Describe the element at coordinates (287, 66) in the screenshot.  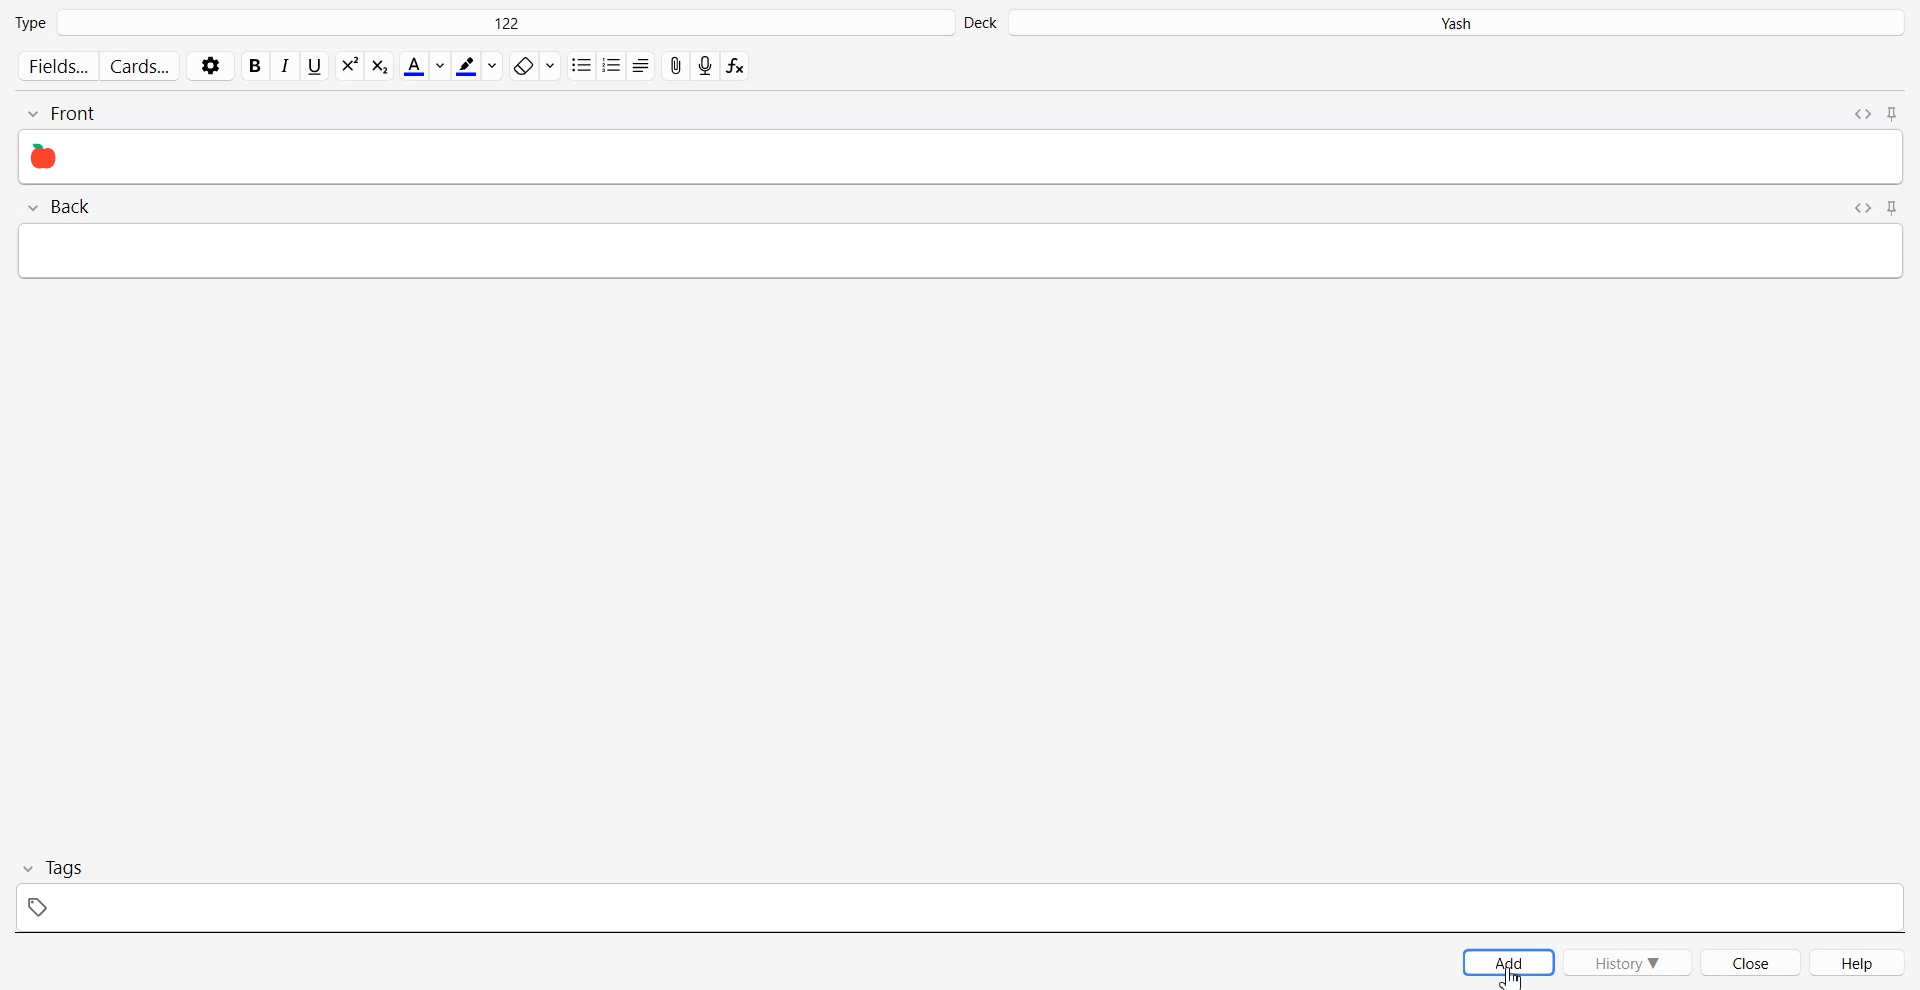
I see `Italic` at that location.